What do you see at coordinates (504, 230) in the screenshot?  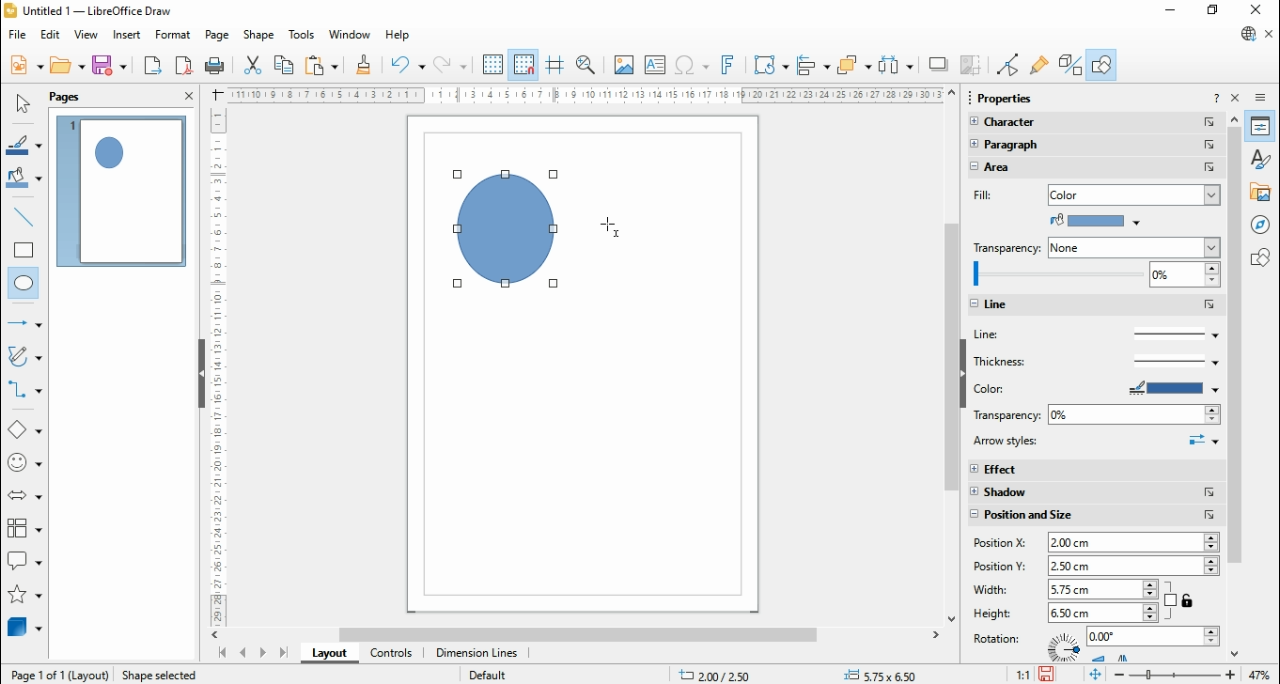 I see `Circle shape` at bounding box center [504, 230].